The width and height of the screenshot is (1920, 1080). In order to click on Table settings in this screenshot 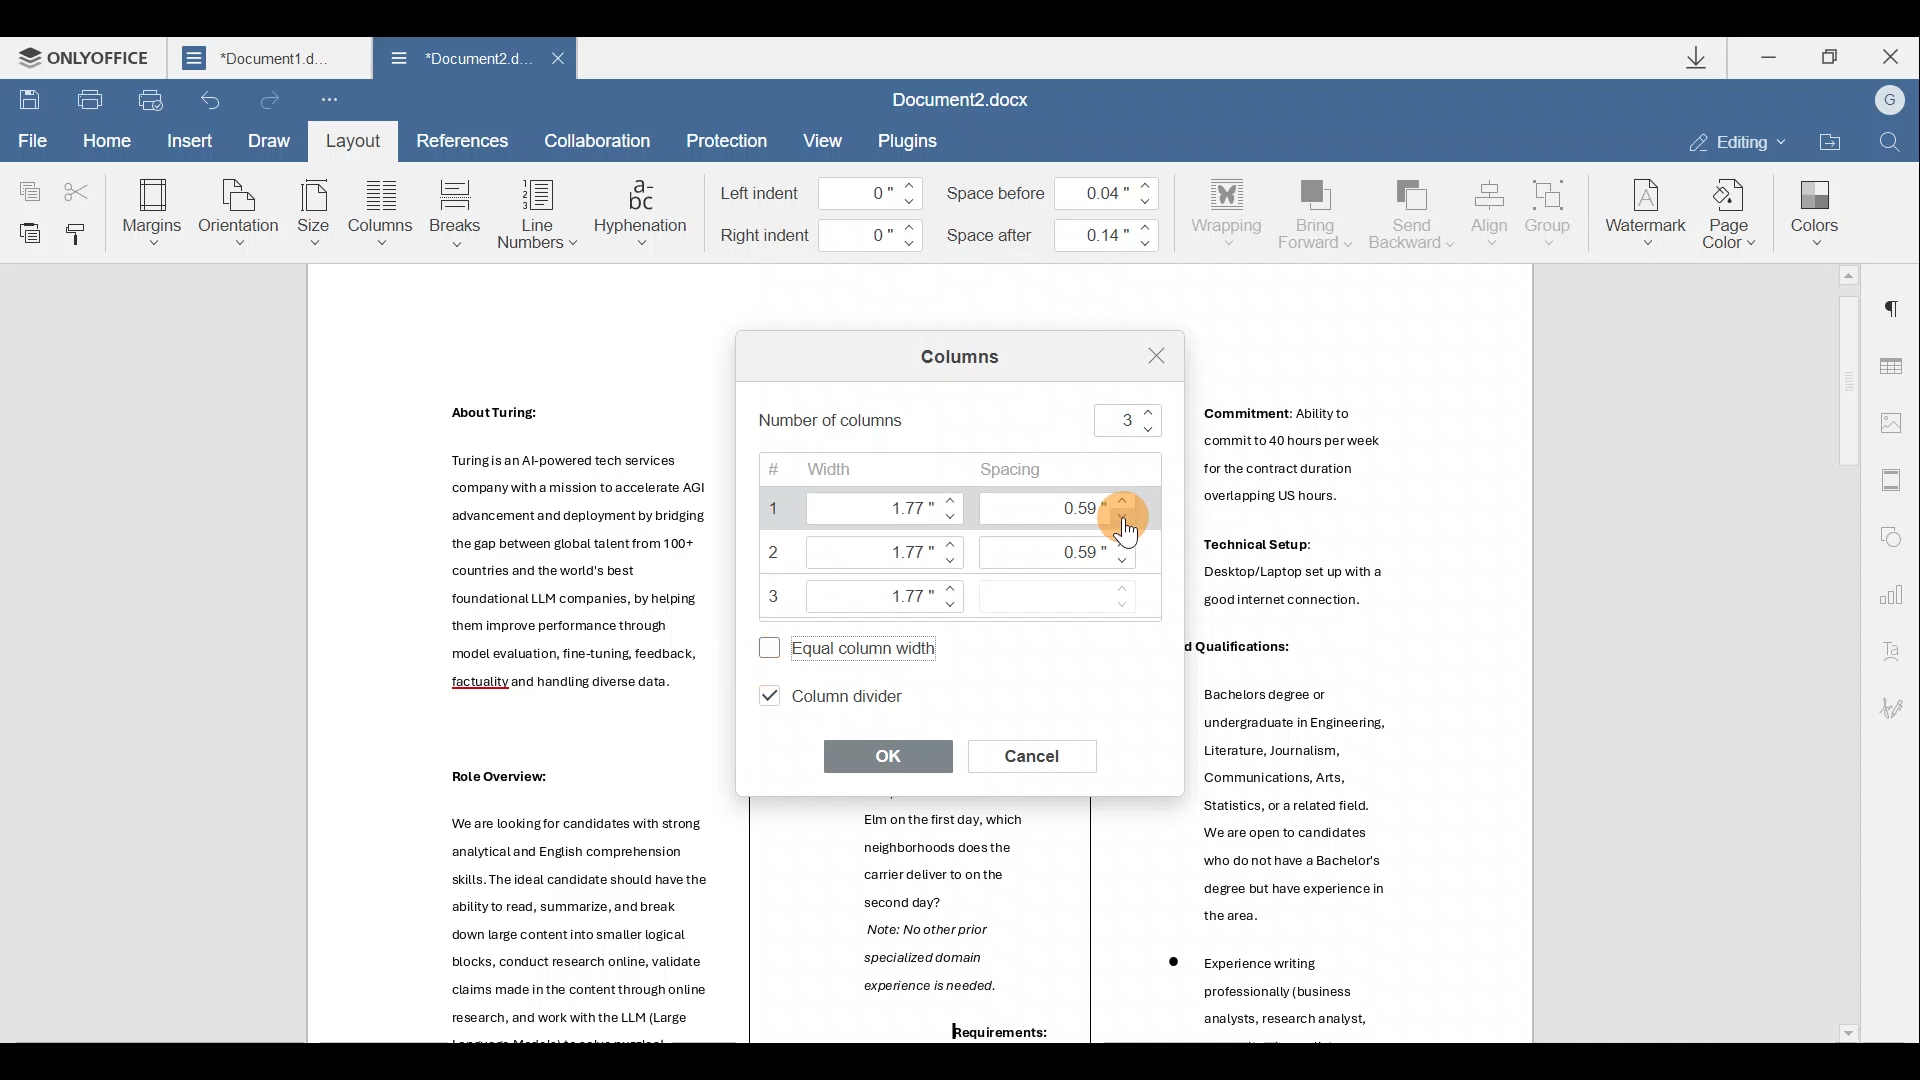, I will do `click(1898, 359)`.